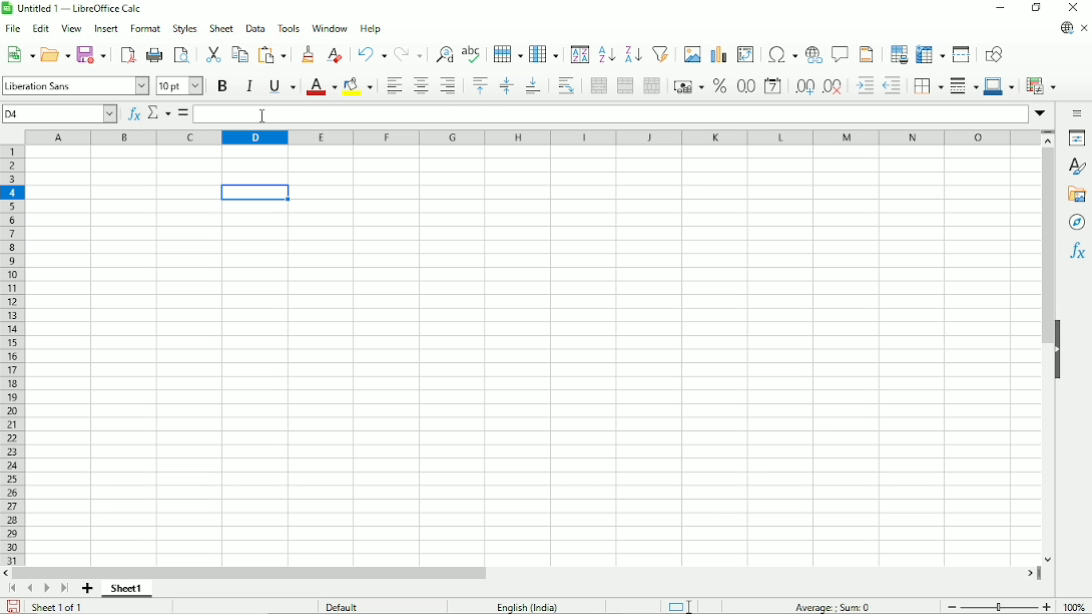  Describe the element at coordinates (289, 28) in the screenshot. I see `Tools` at that location.